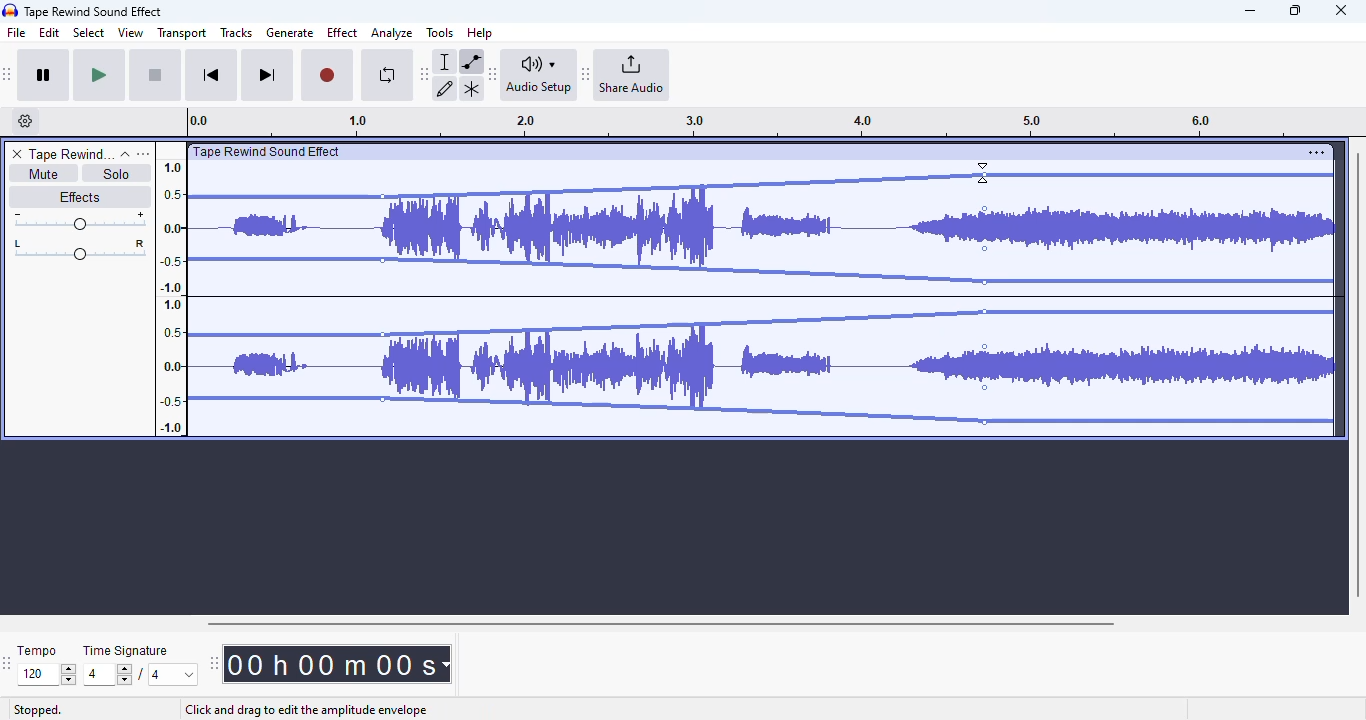 The image size is (1366, 720). What do you see at coordinates (744, 122) in the screenshot?
I see `Track timeline` at bounding box center [744, 122].